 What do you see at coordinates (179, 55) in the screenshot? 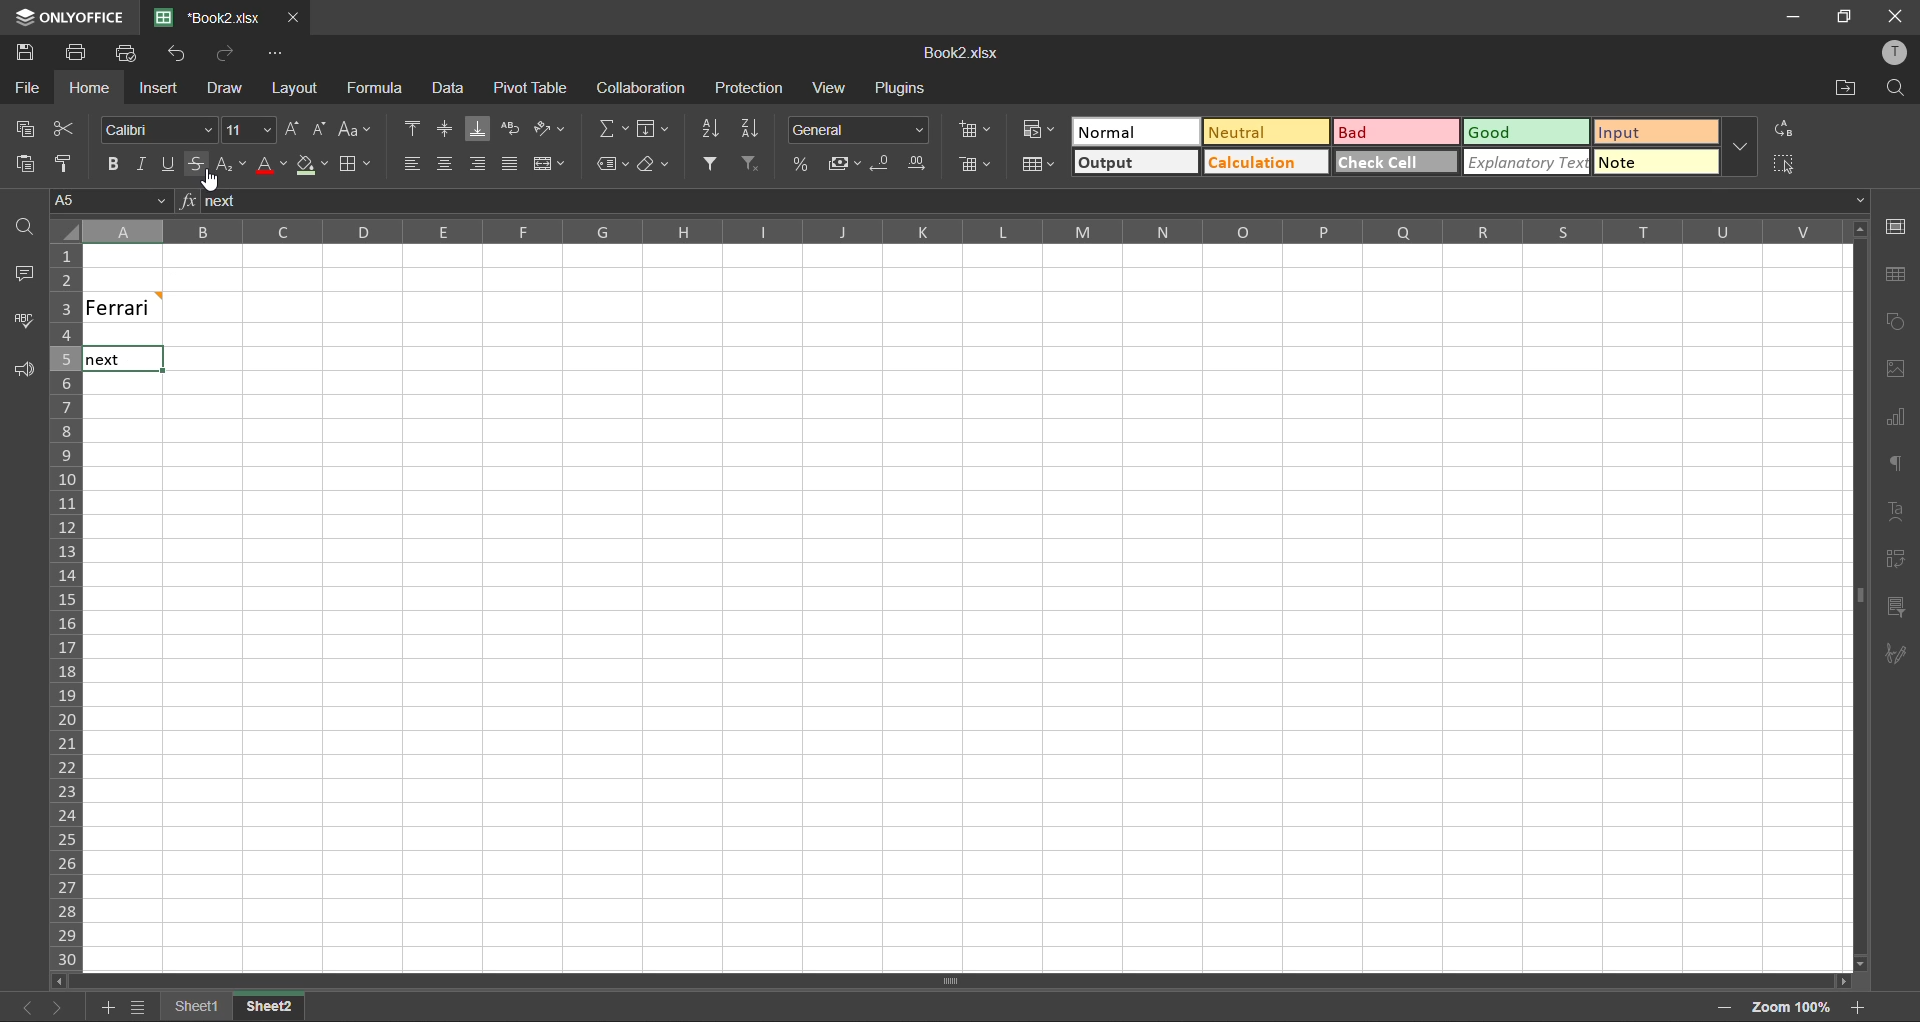
I see `undo` at bounding box center [179, 55].